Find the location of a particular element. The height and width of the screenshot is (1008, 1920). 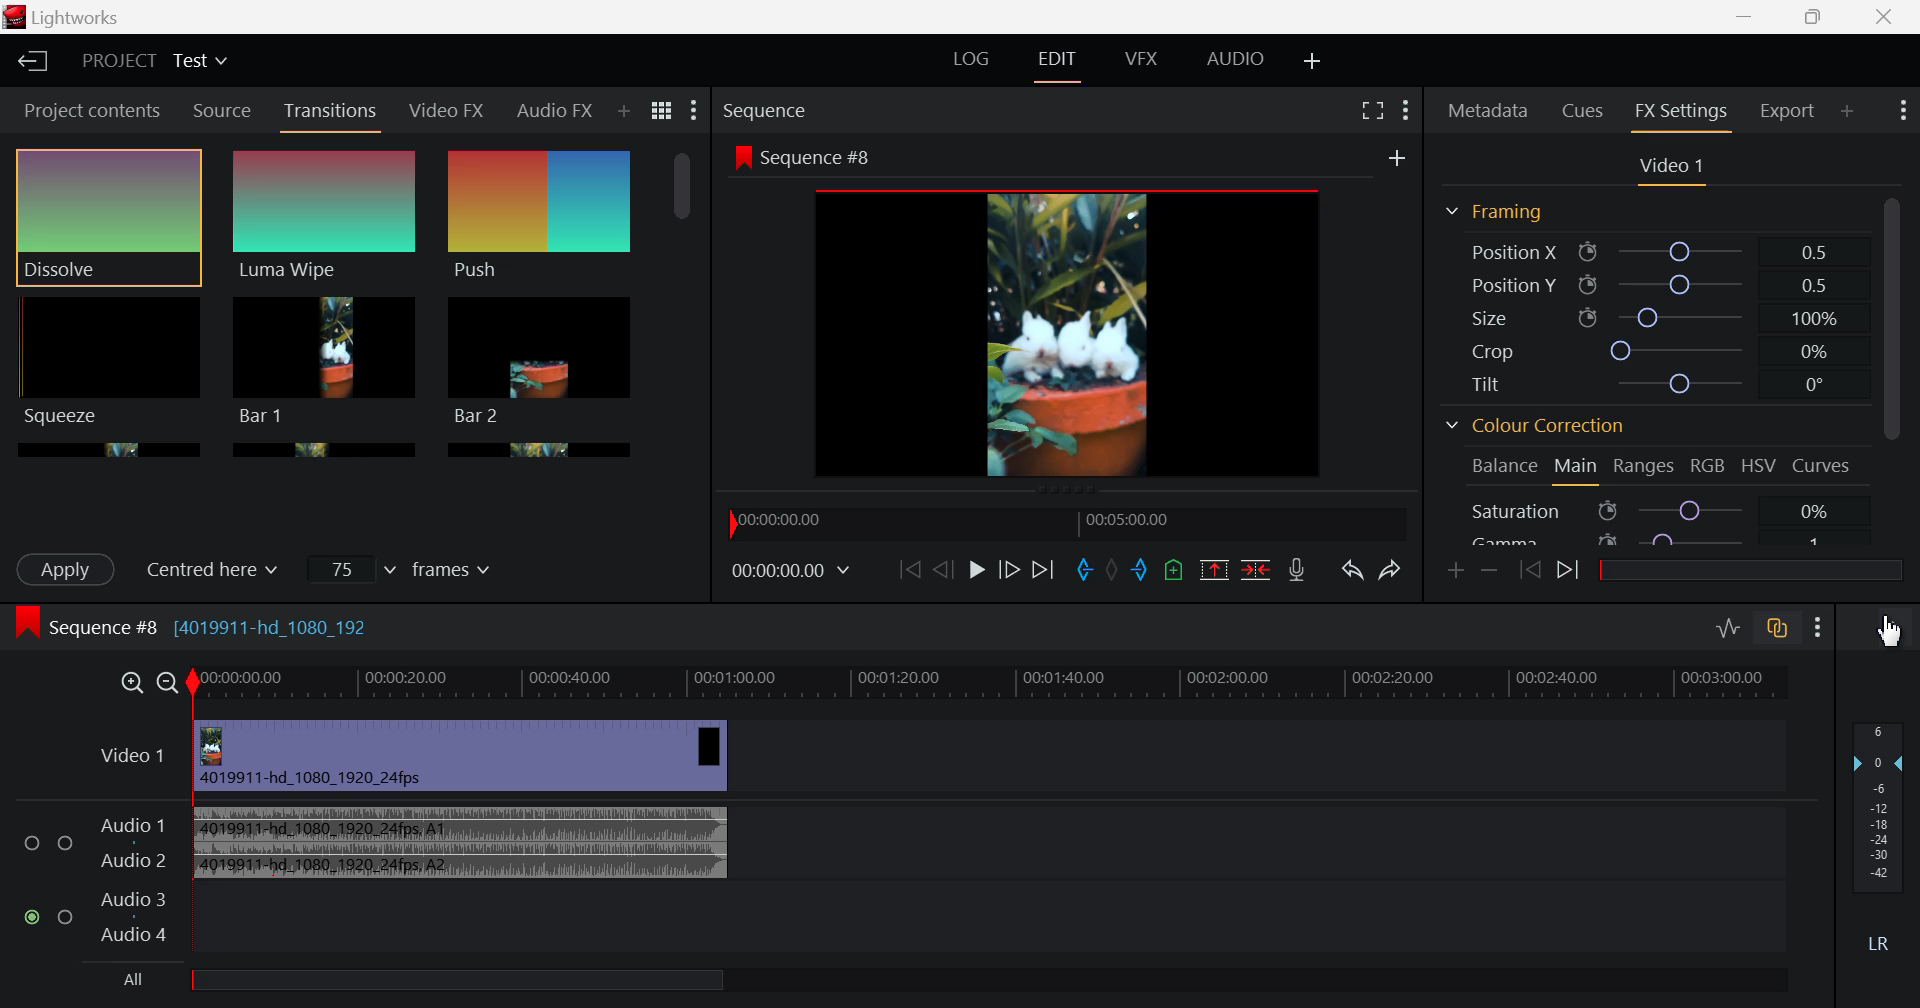

Curves is located at coordinates (1820, 465).